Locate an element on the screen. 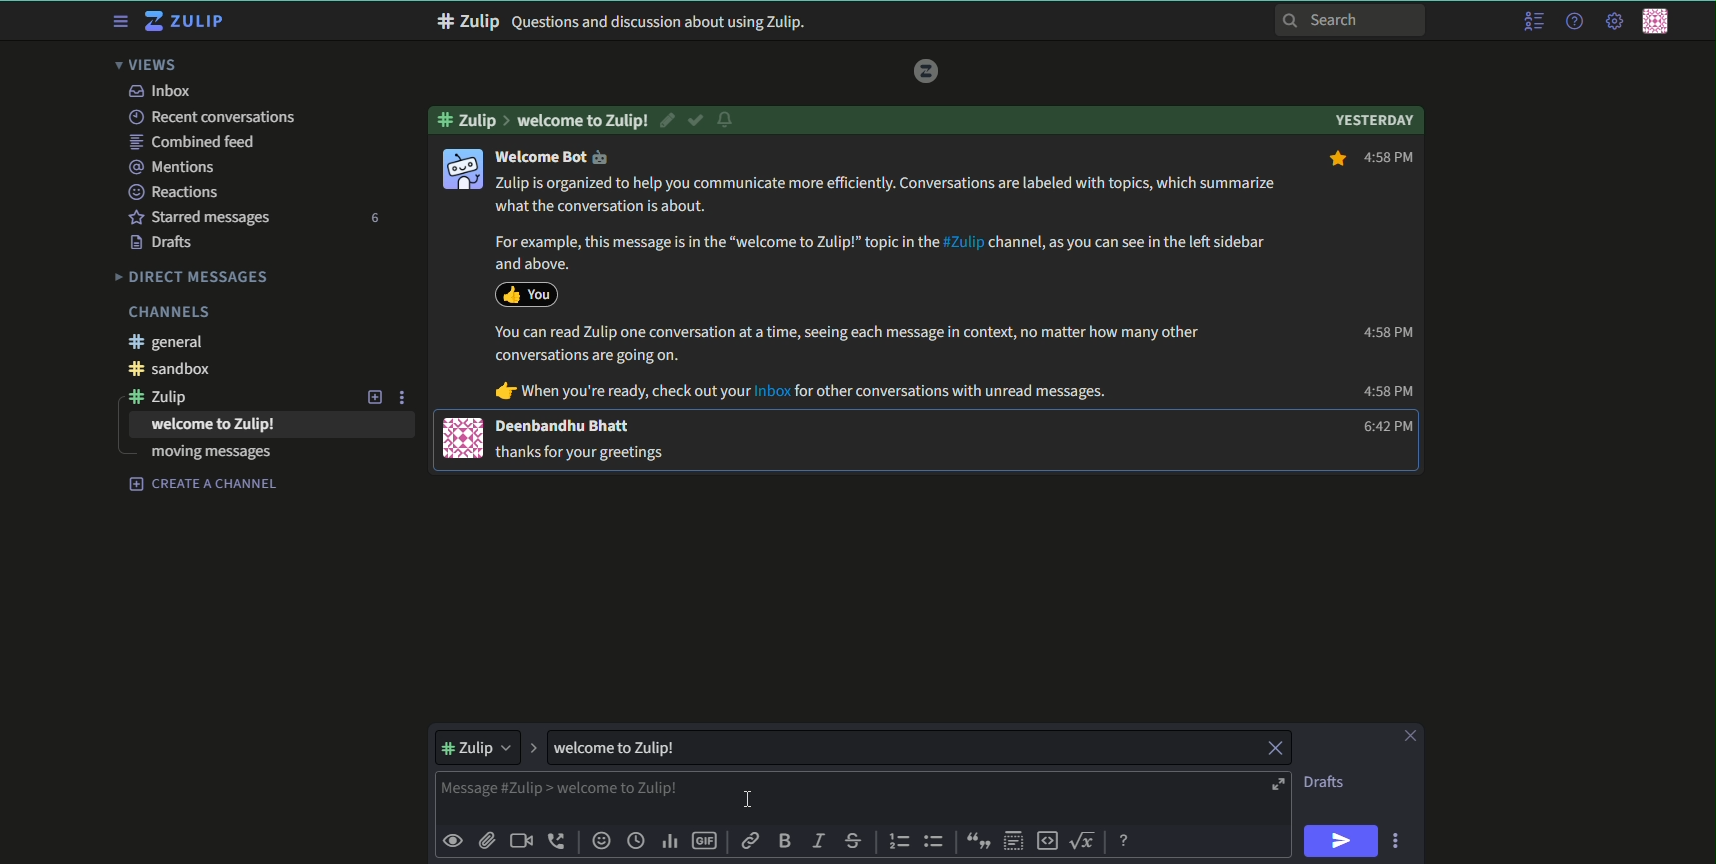  icon is located at coordinates (526, 293).